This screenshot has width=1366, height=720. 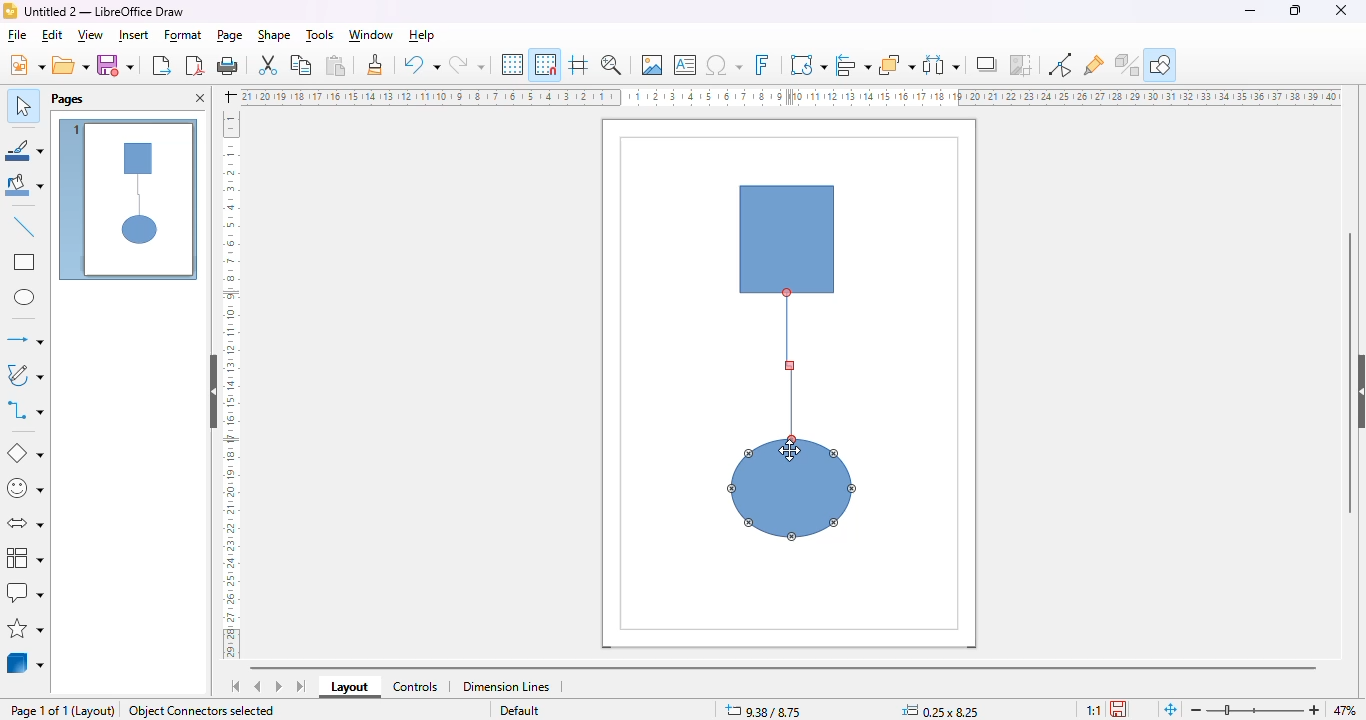 What do you see at coordinates (231, 385) in the screenshot?
I see `ruler` at bounding box center [231, 385].